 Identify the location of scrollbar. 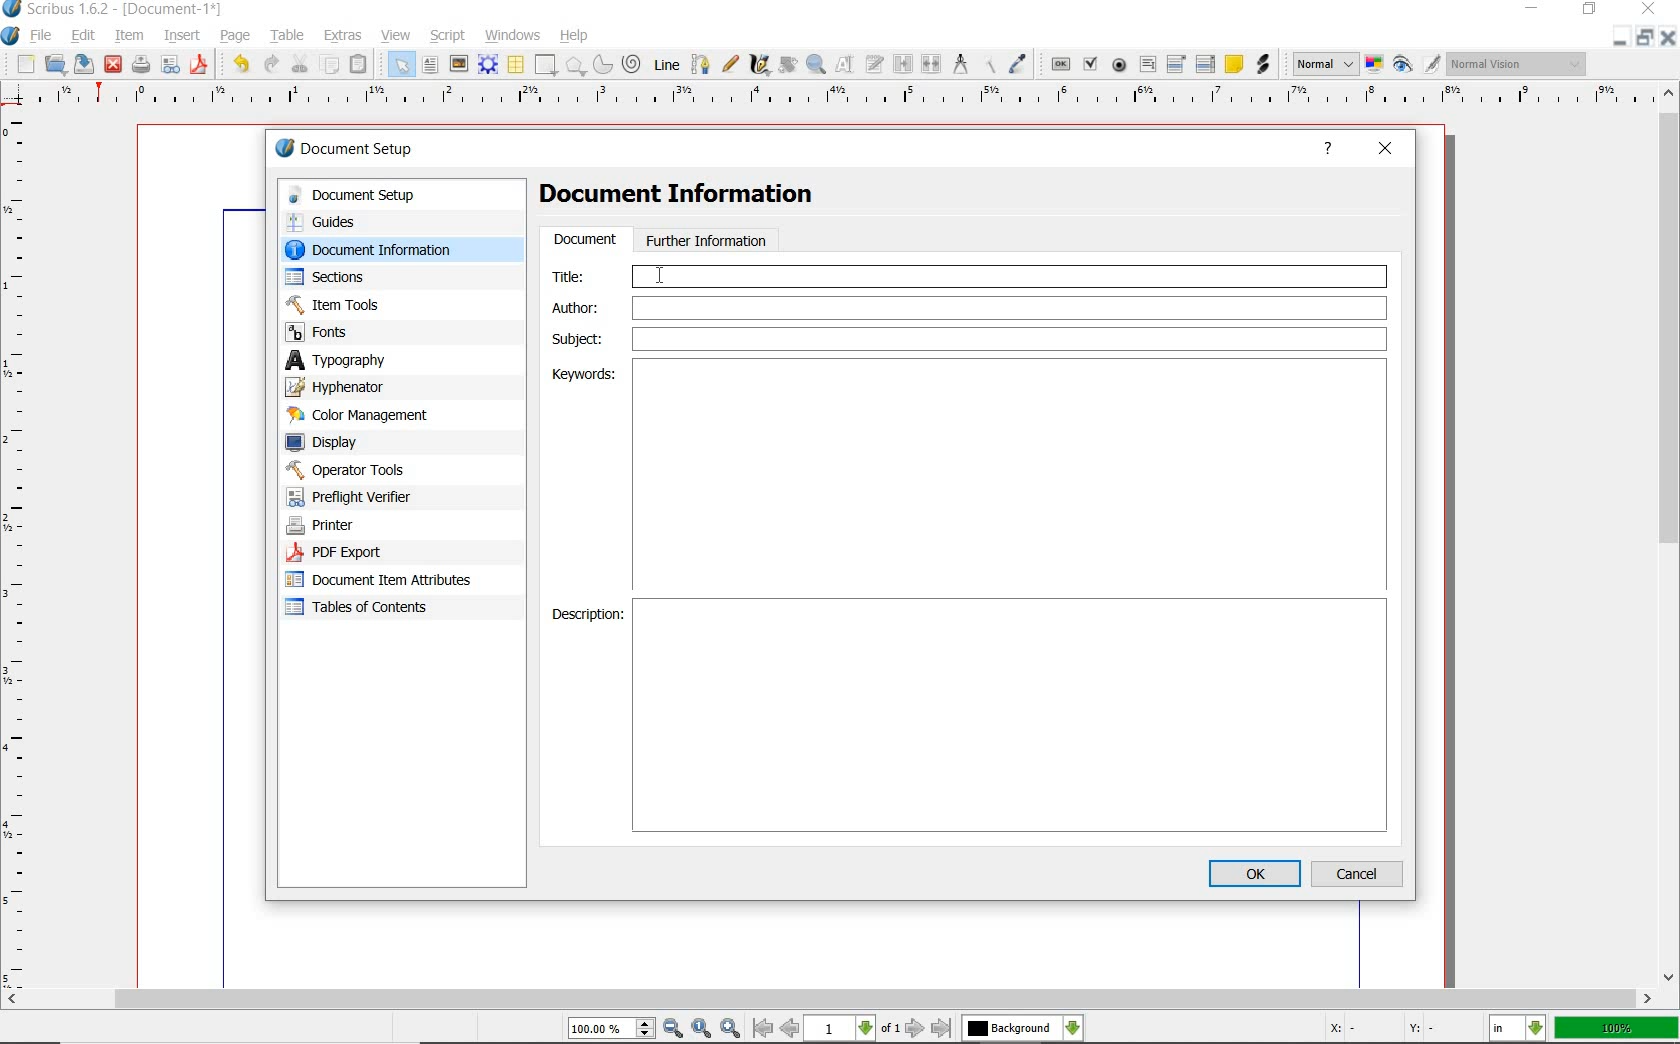
(1670, 536).